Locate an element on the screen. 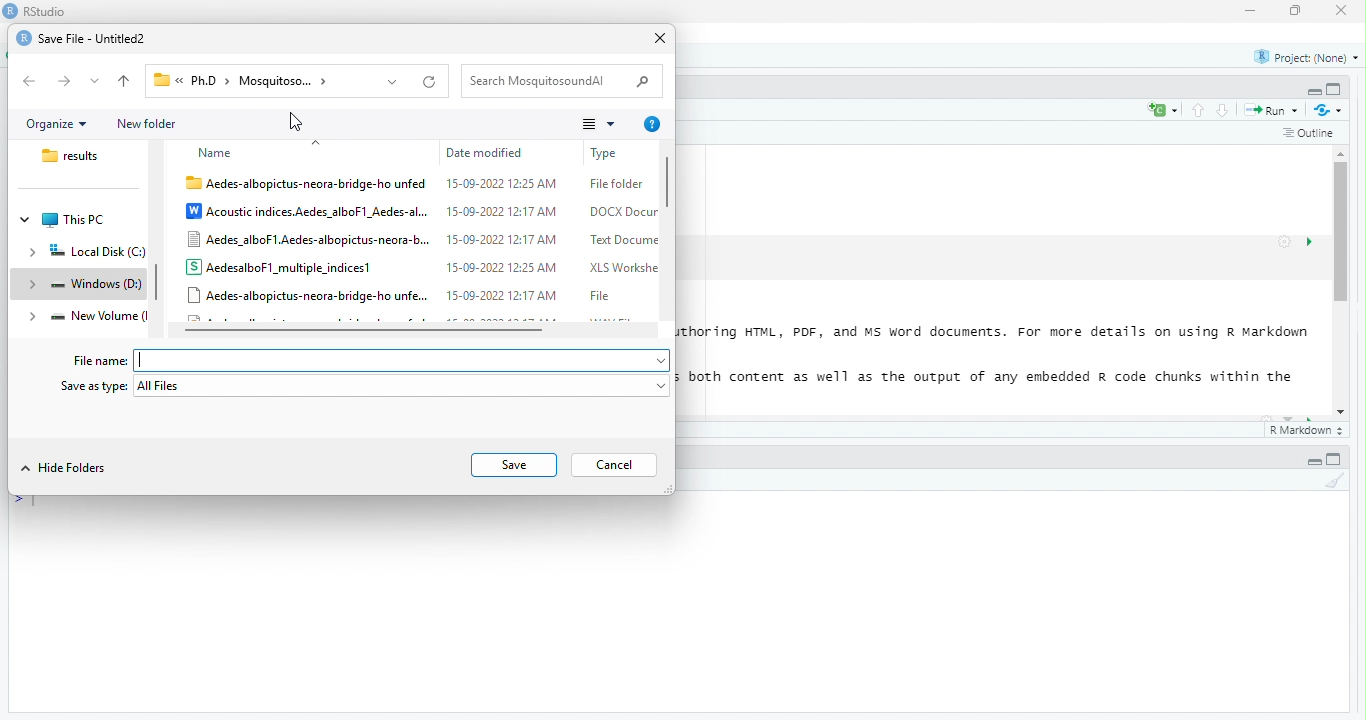  Cancel is located at coordinates (615, 465).